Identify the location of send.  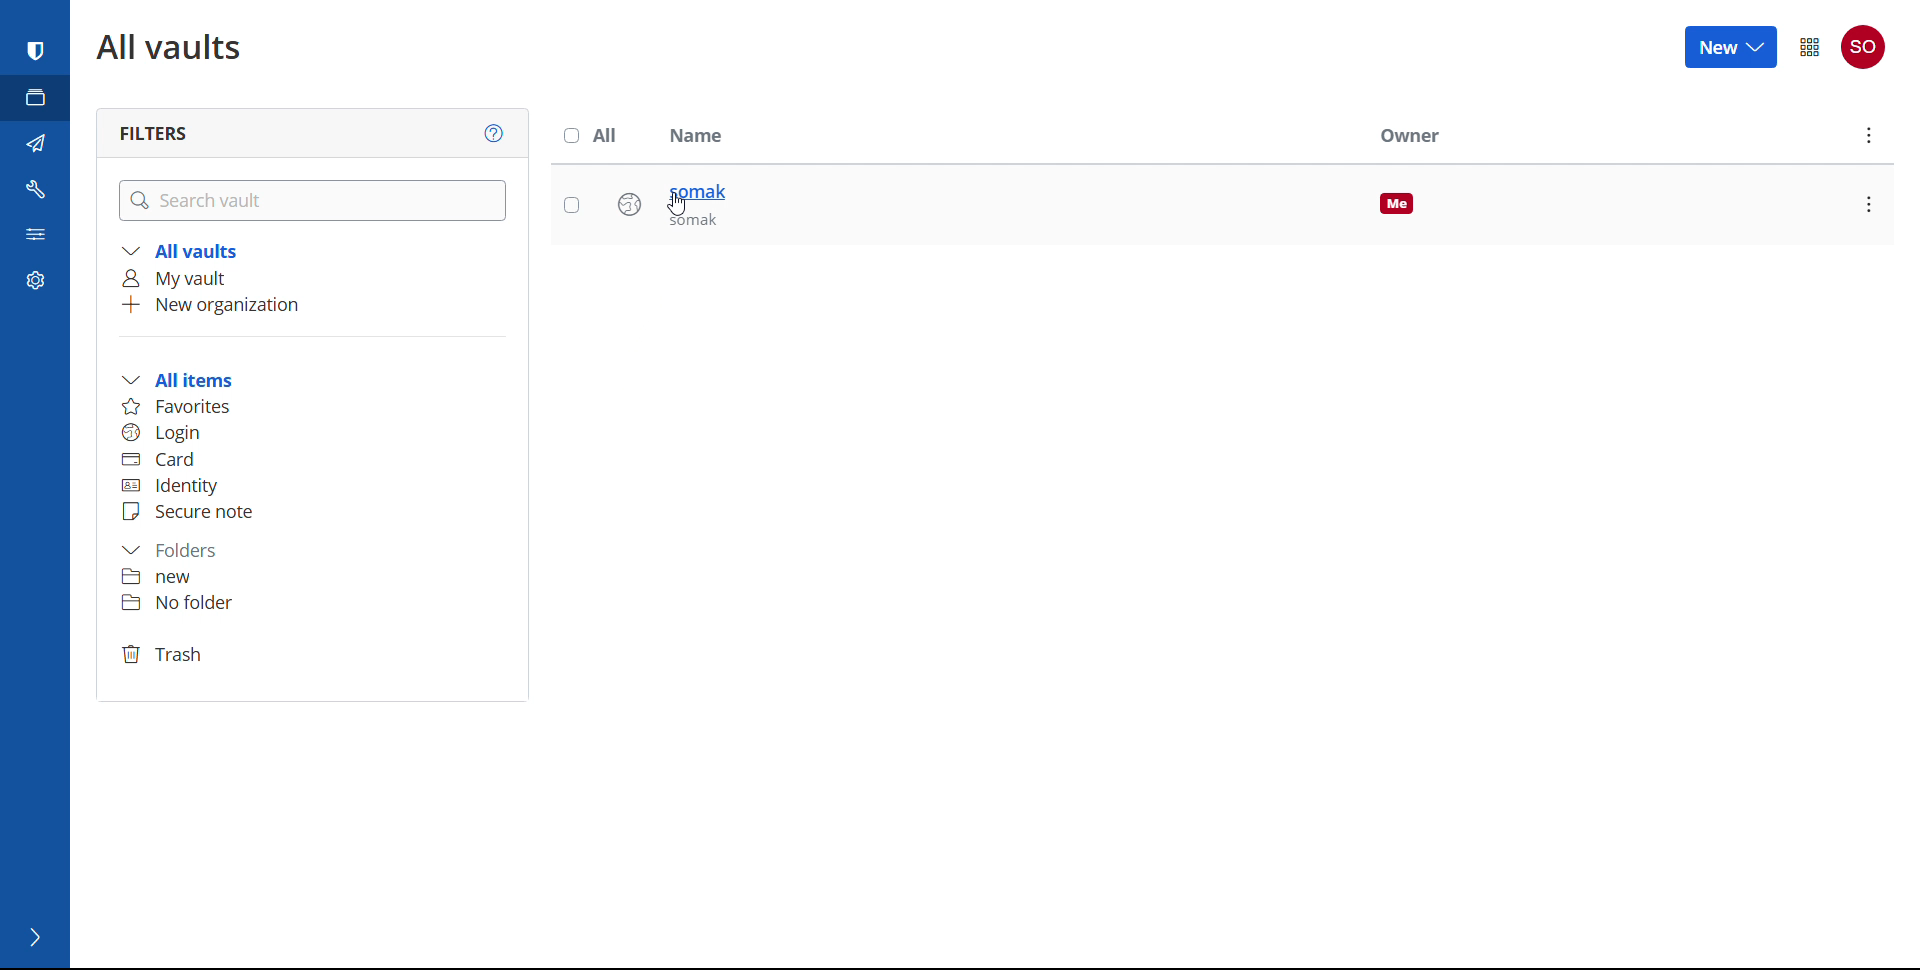
(35, 144).